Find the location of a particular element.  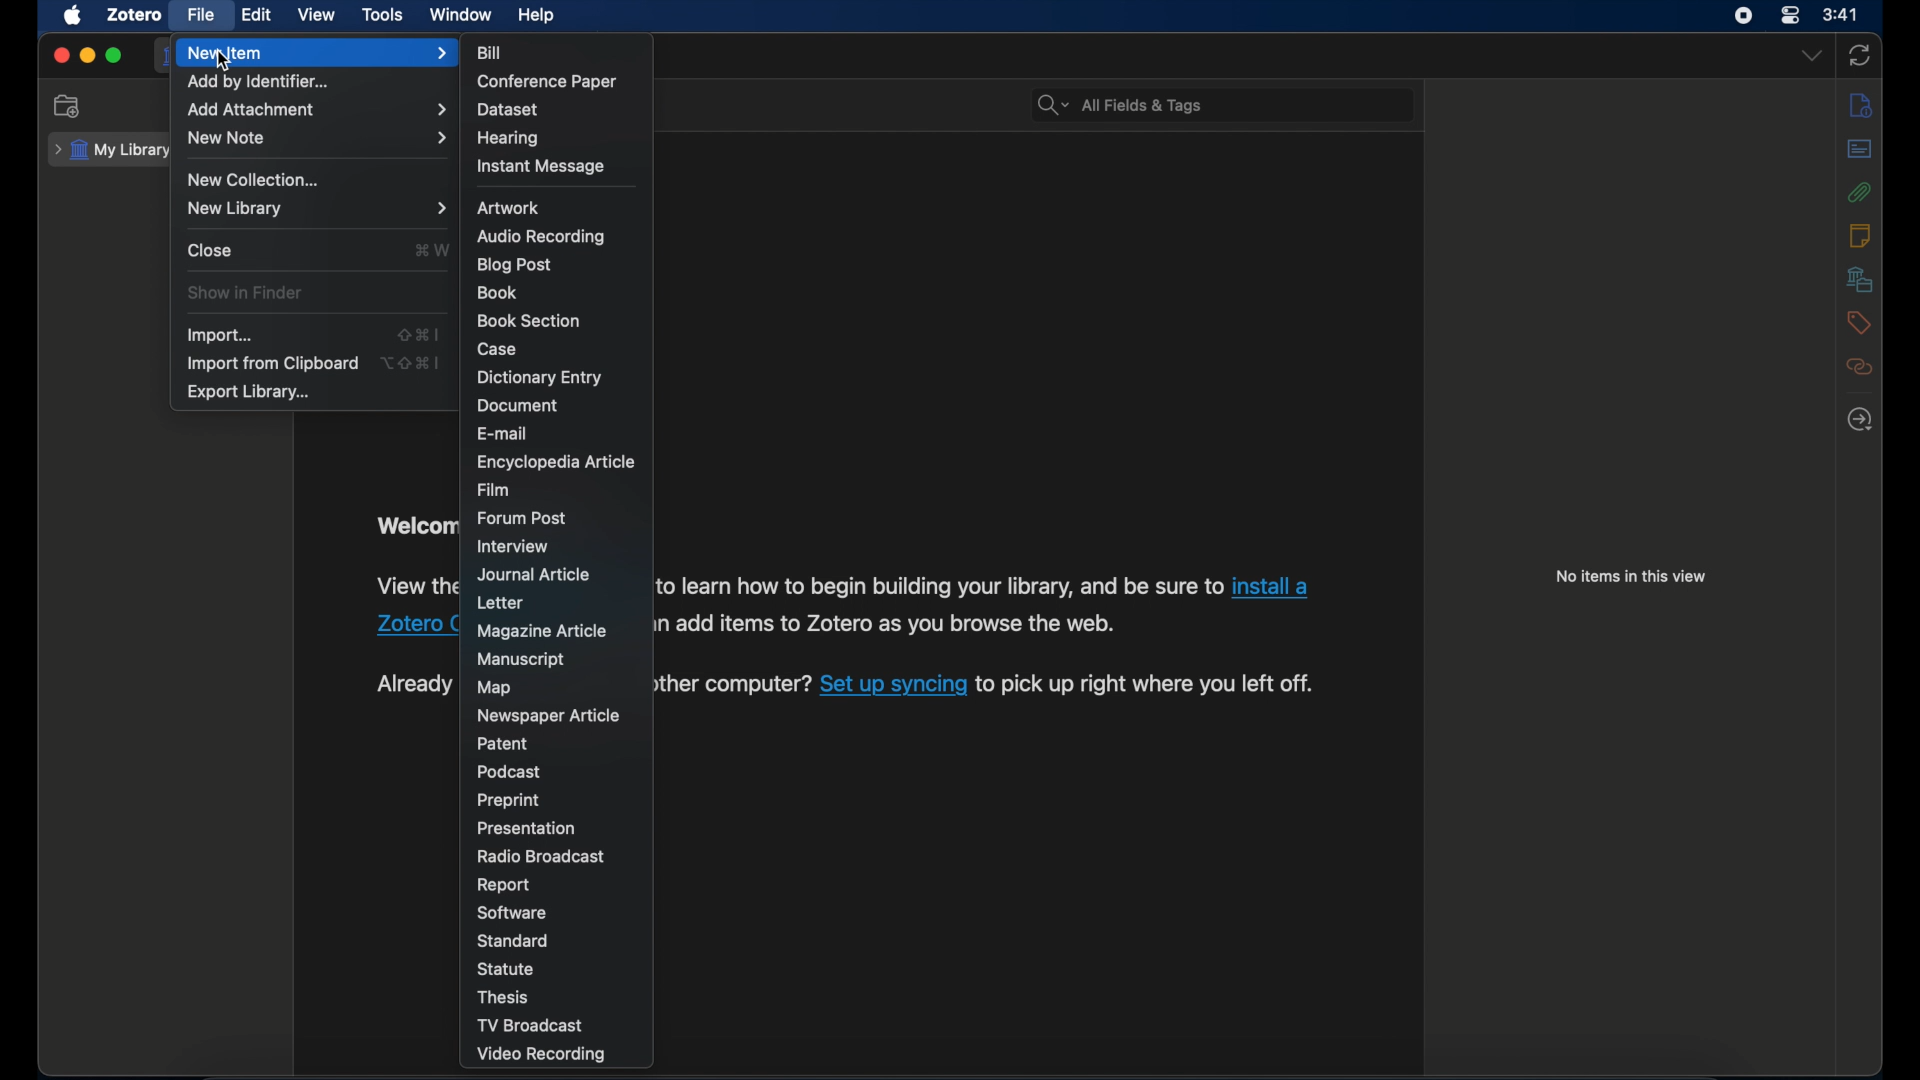

 is located at coordinates (411, 623).